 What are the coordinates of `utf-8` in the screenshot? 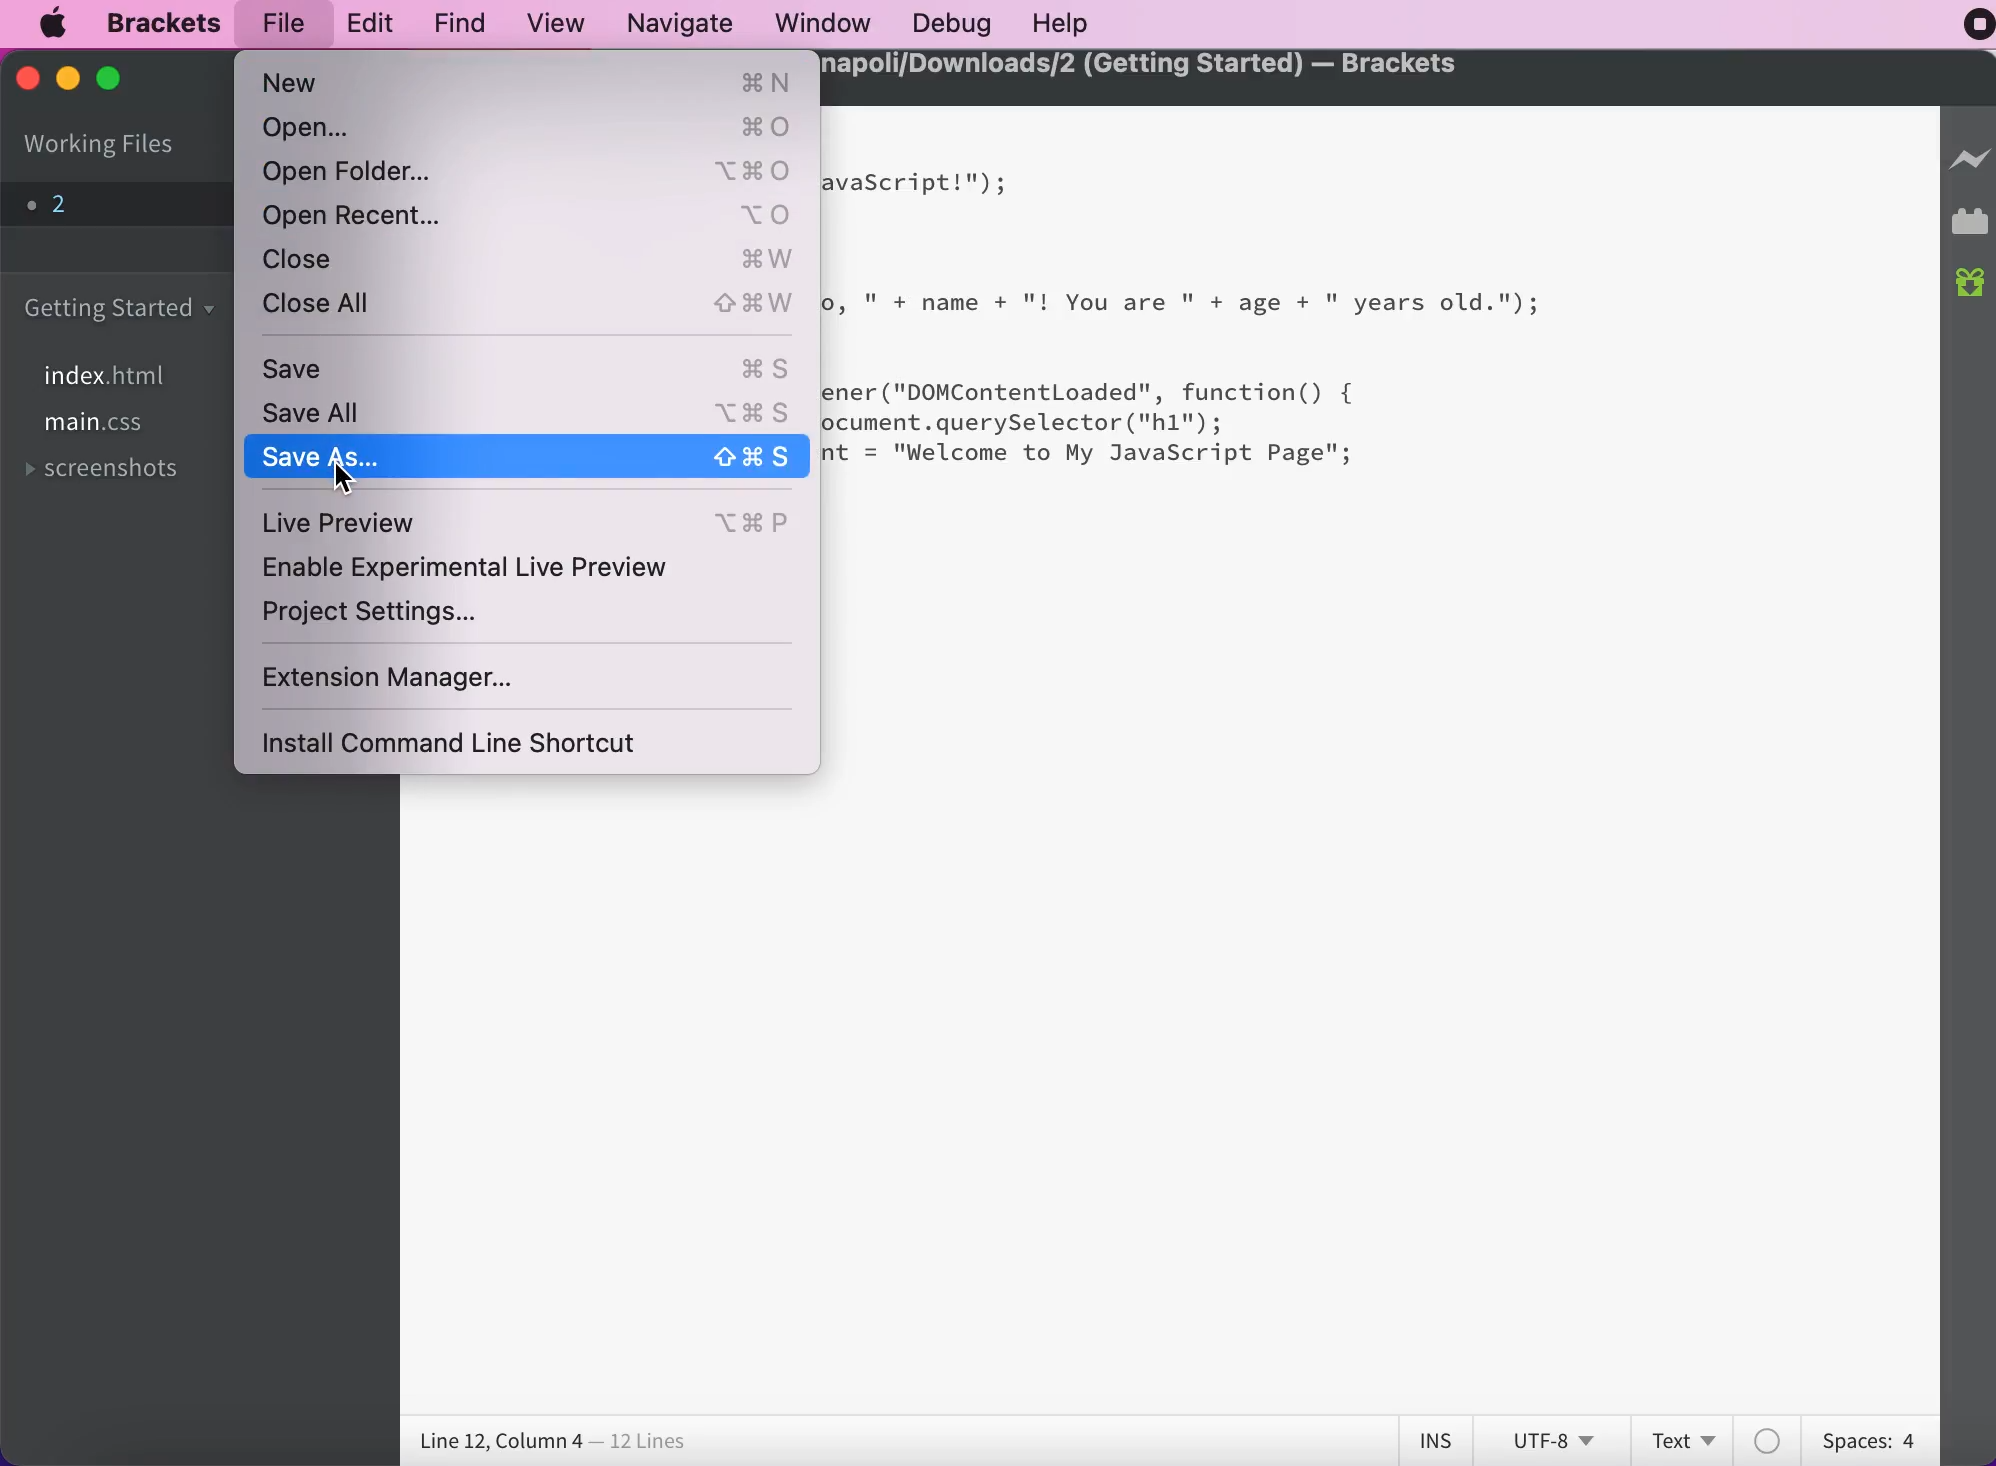 It's located at (1551, 1440).